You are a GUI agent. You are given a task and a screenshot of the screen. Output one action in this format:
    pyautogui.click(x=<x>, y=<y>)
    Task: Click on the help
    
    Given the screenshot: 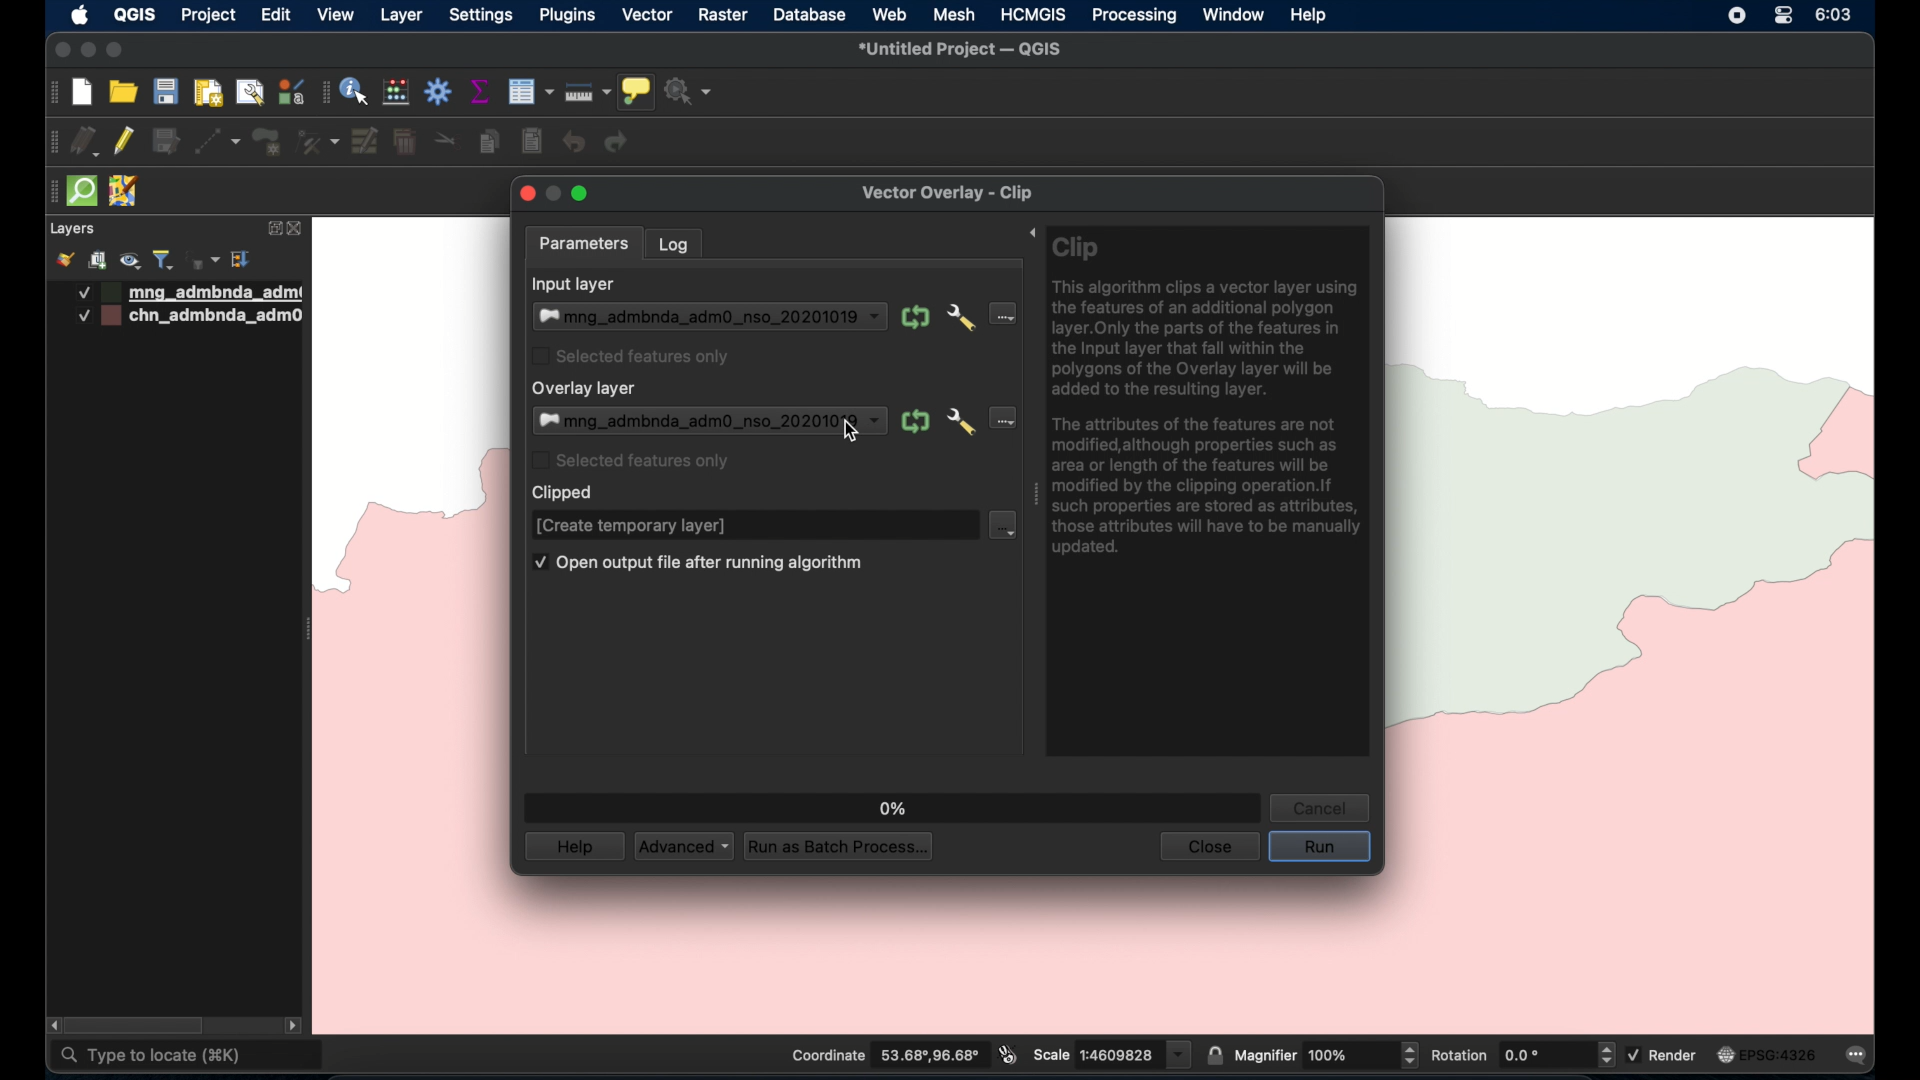 What is the action you would take?
    pyautogui.click(x=573, y=846)
    